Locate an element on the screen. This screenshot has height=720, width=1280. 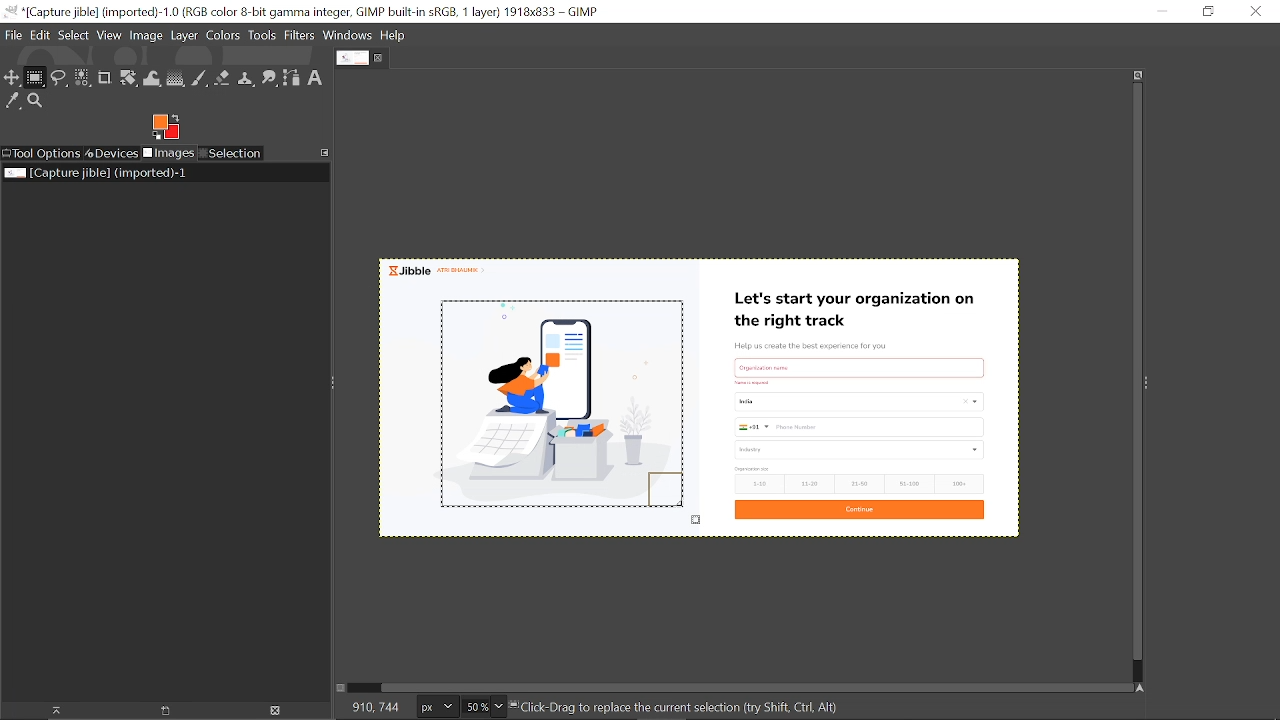
 is located at coordinates (752, 382).